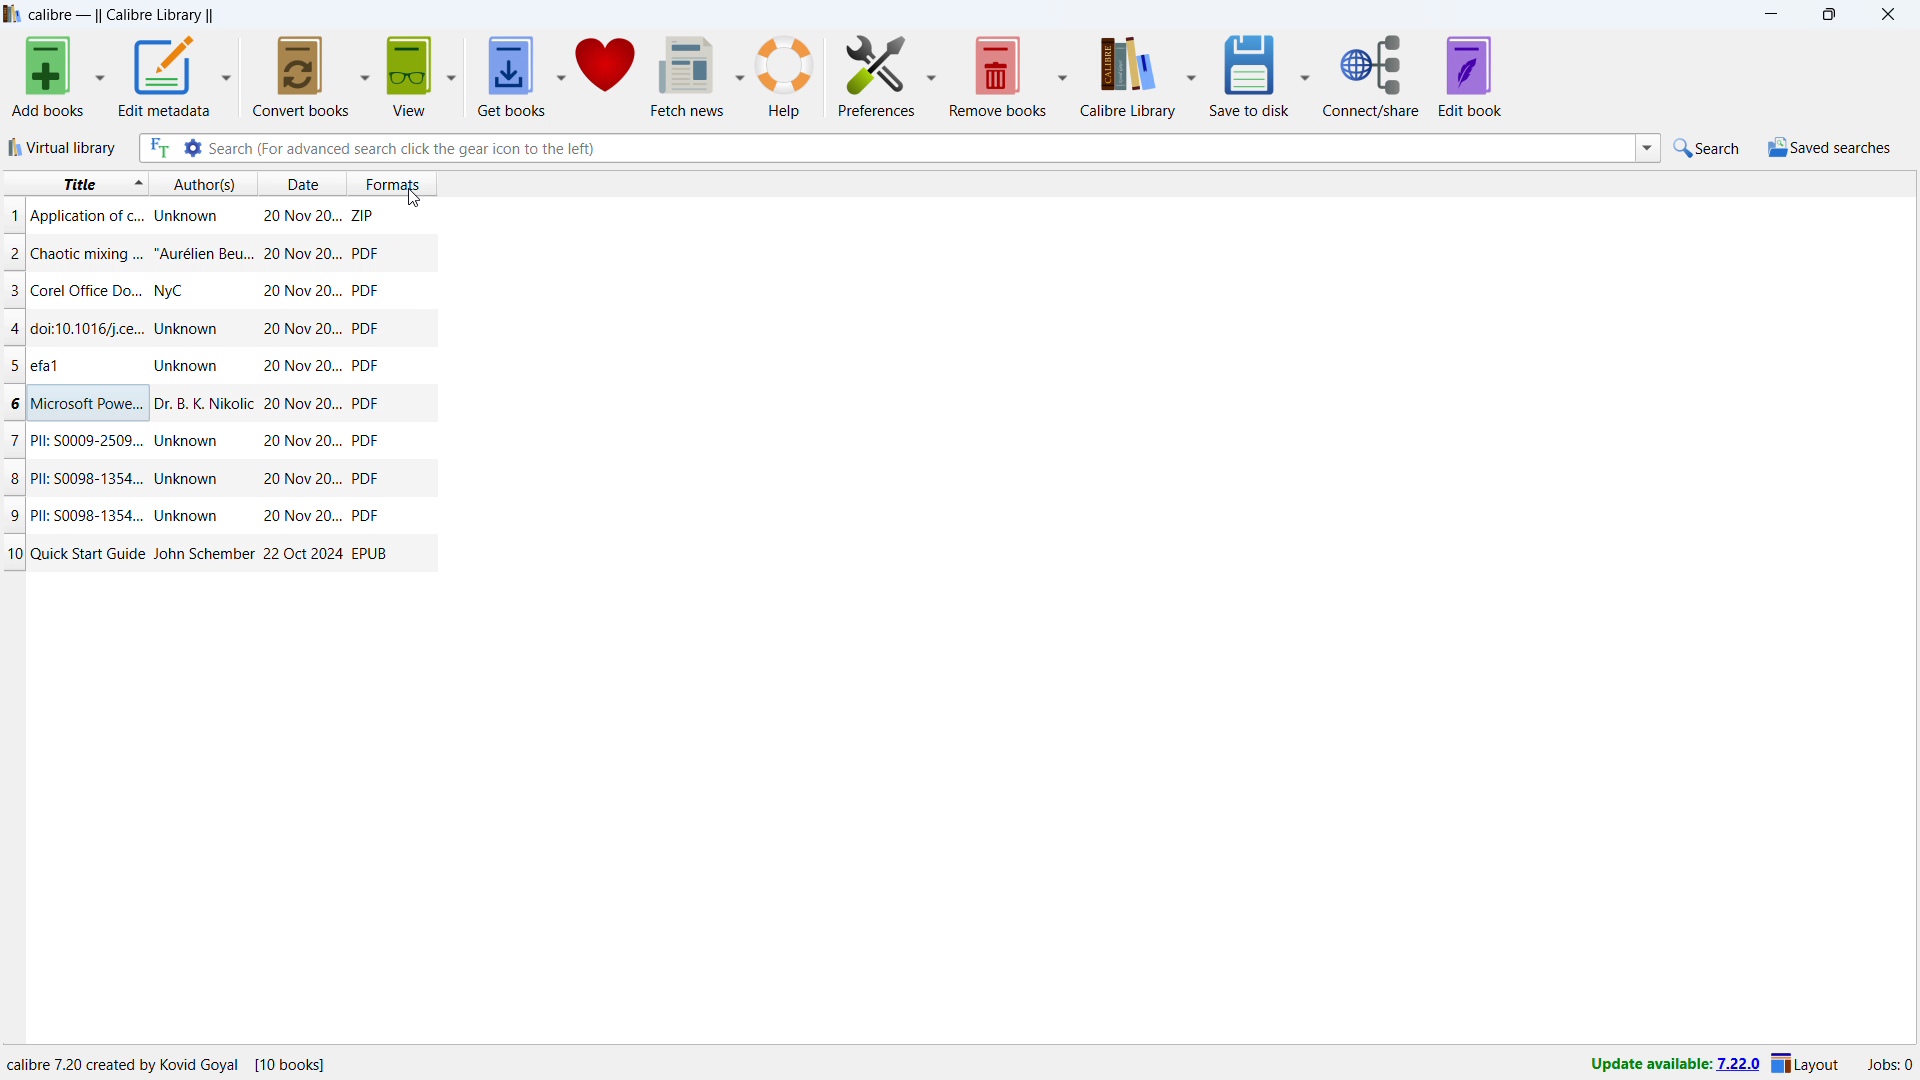 Image resolution: width=1920 pixels, height=1080 pixels. What do you see at coordinates (784, 75) in the screenshot?
I see `help` at bounding box center [784, 75].